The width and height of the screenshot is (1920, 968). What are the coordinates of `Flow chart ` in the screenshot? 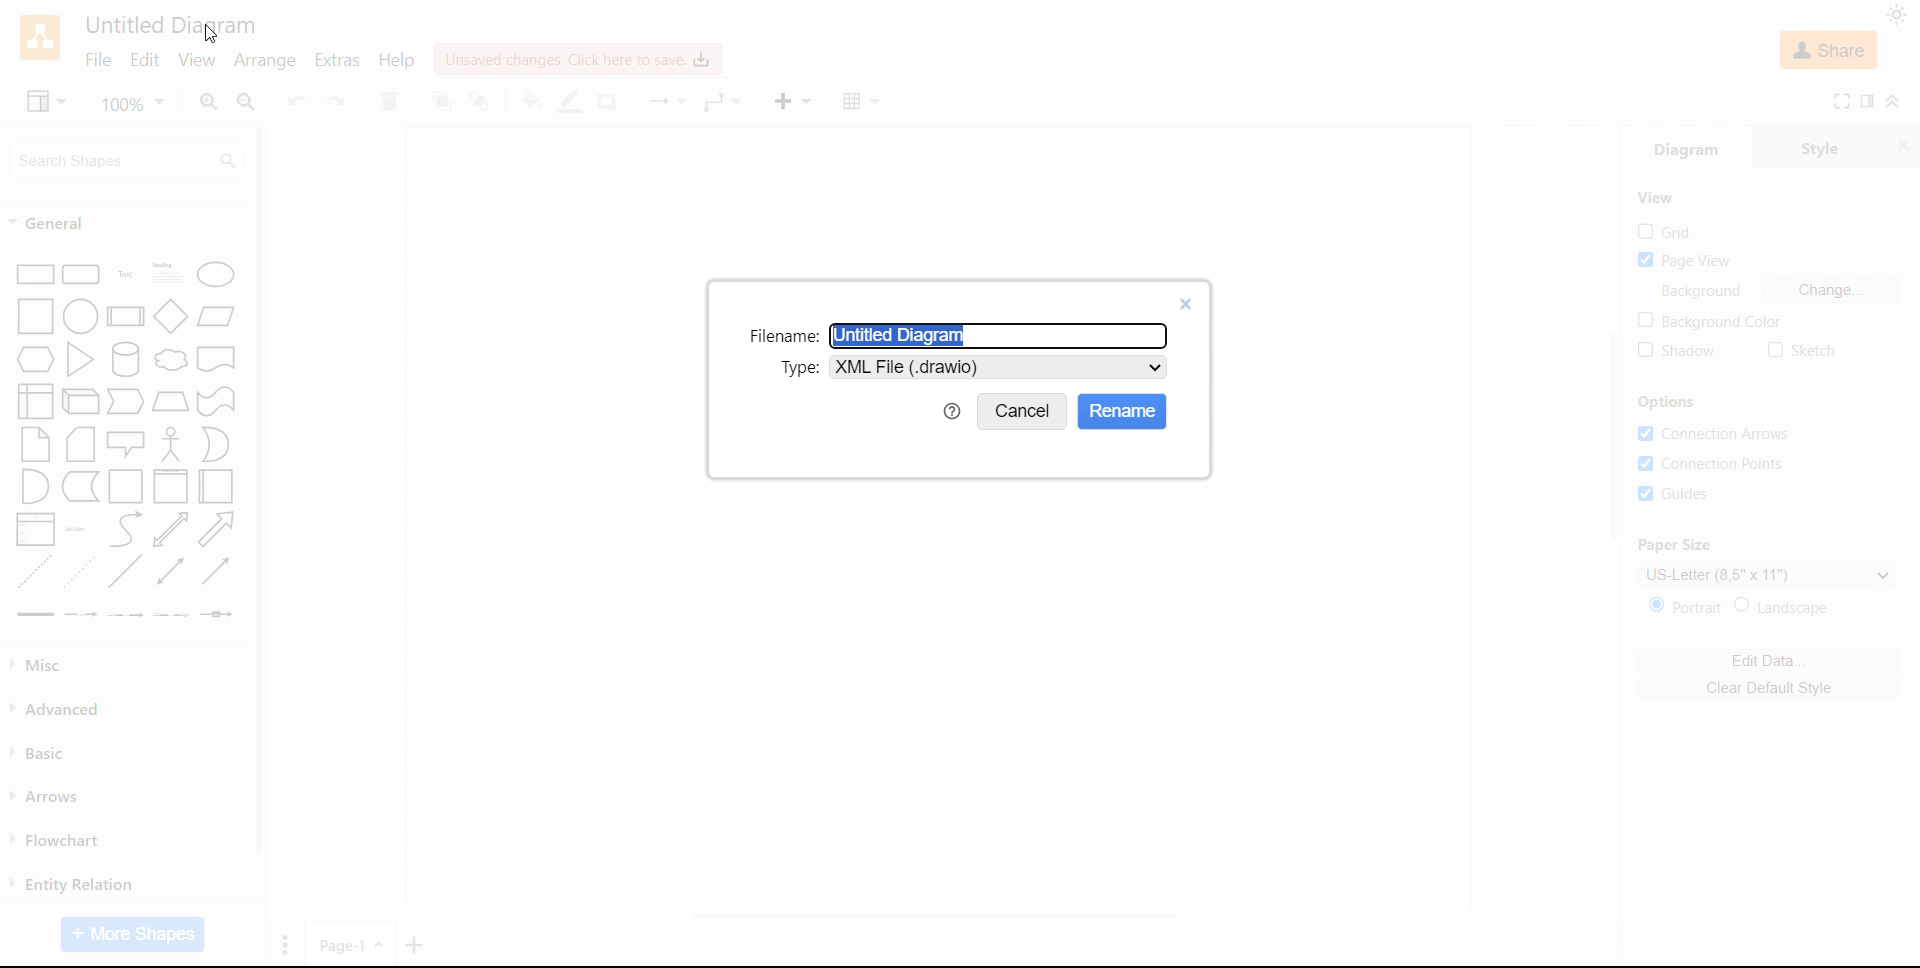 It's located at (56, 841).